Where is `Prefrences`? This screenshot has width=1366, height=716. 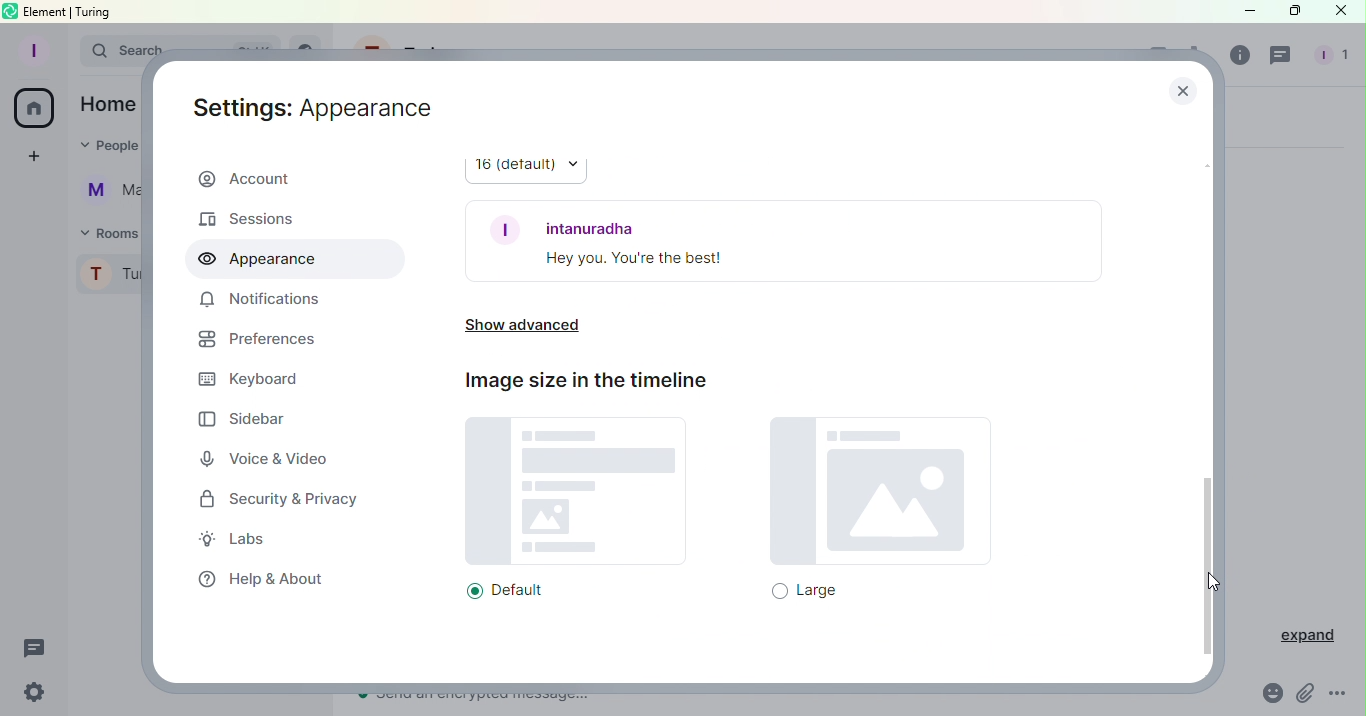 Prefrences is located at coordinates (254, 340).